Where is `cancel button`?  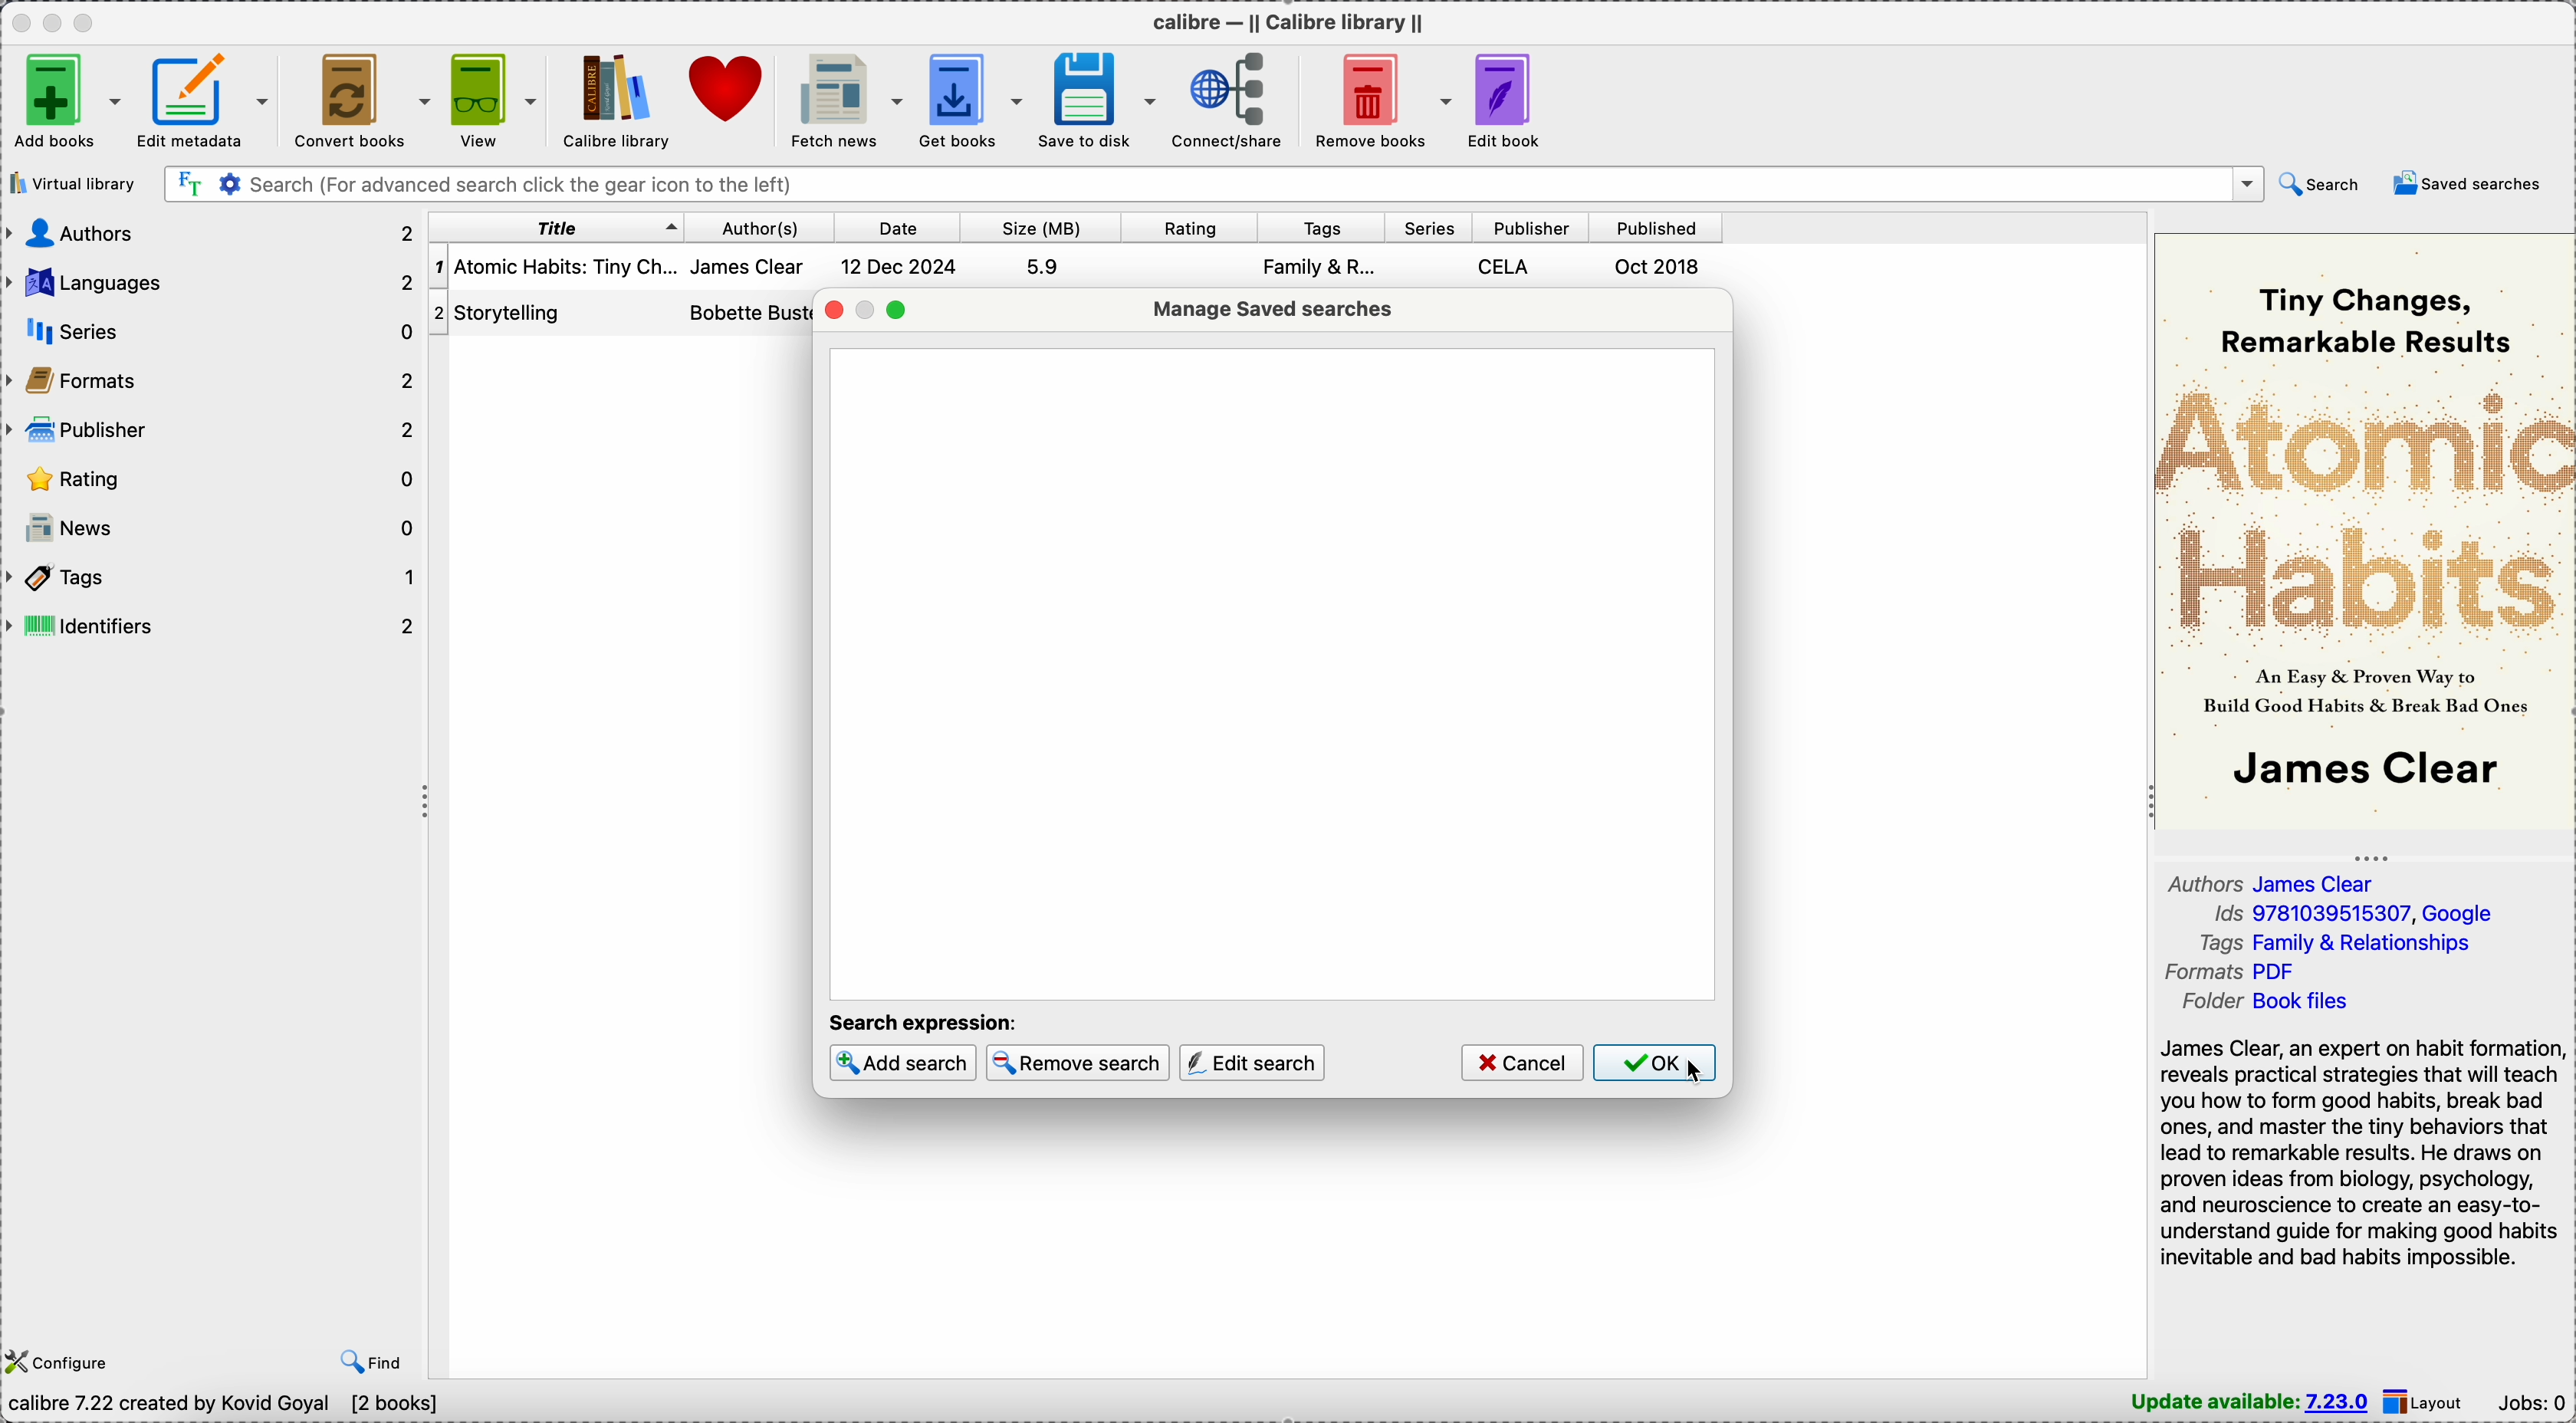
cancel button is located at coordinates (1521, 1064).